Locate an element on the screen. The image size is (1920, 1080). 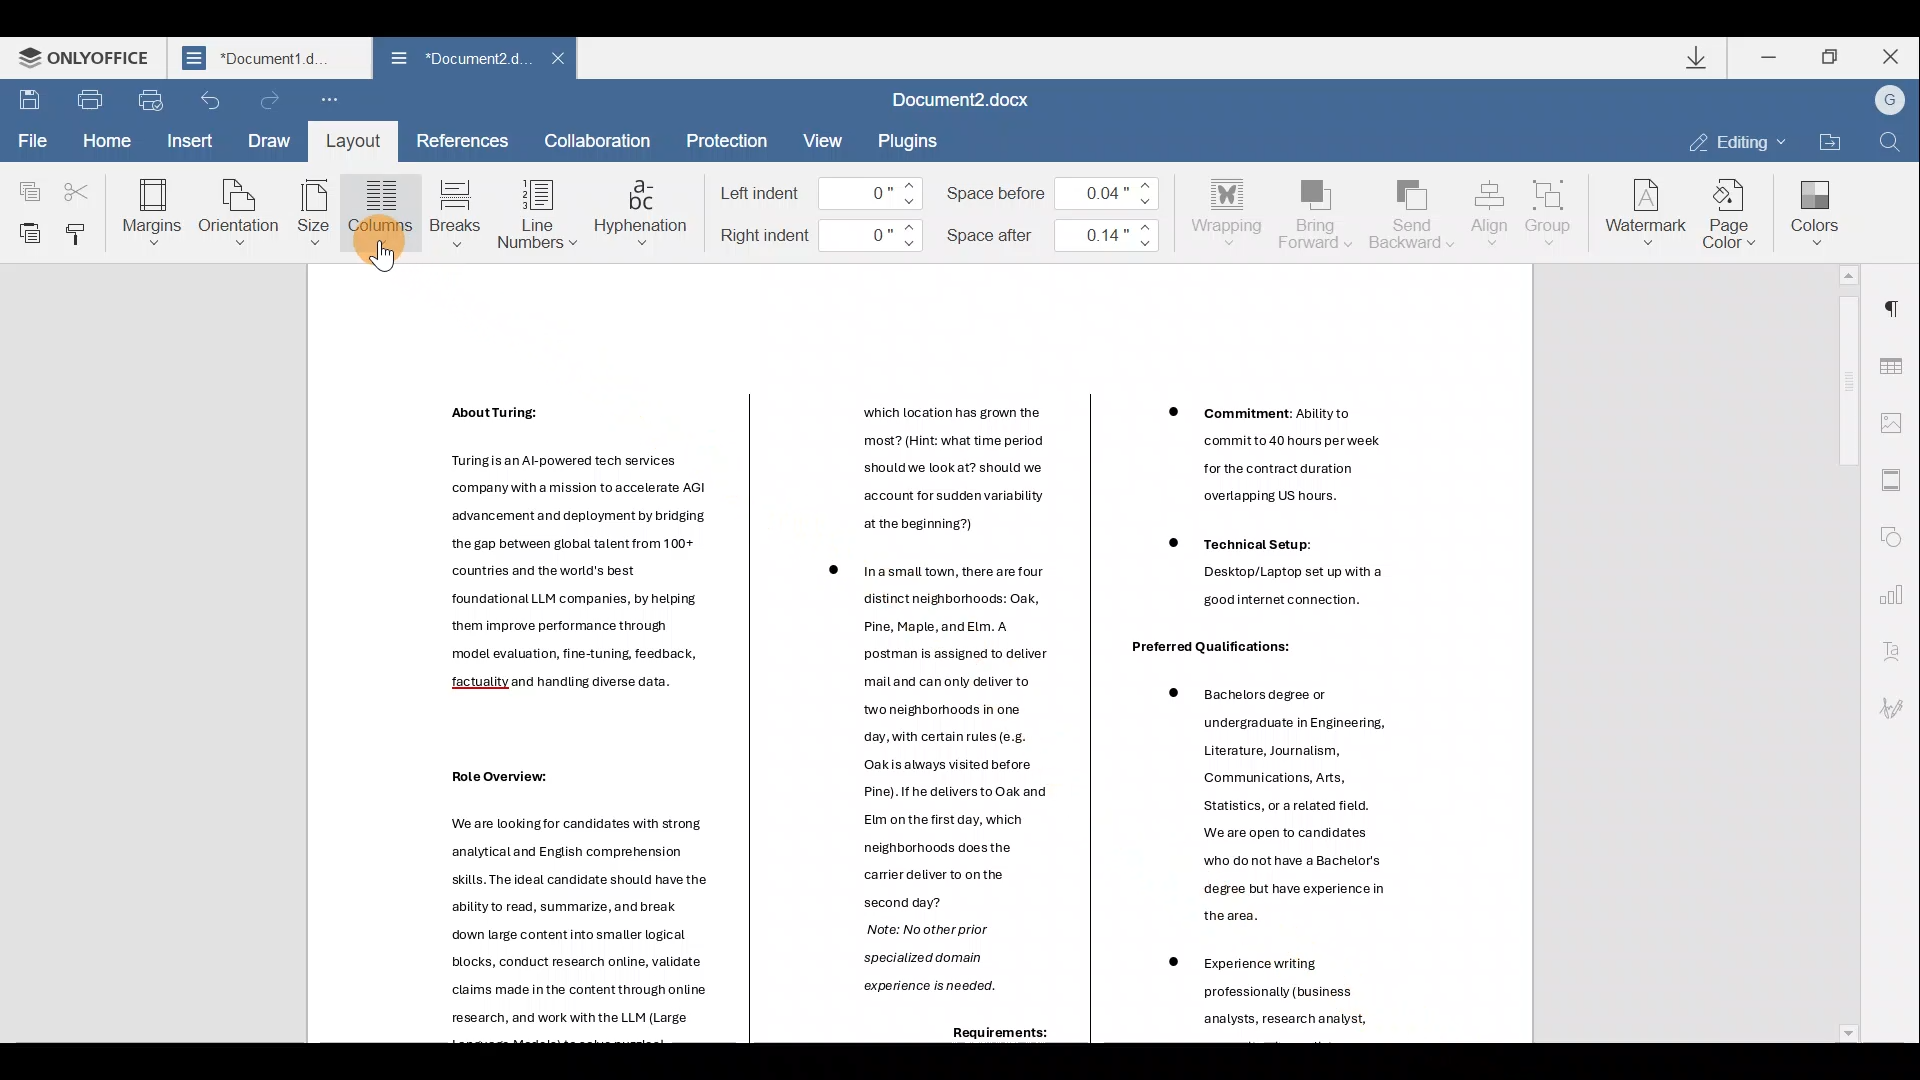
Breaks is located at coordinates (454, 214).